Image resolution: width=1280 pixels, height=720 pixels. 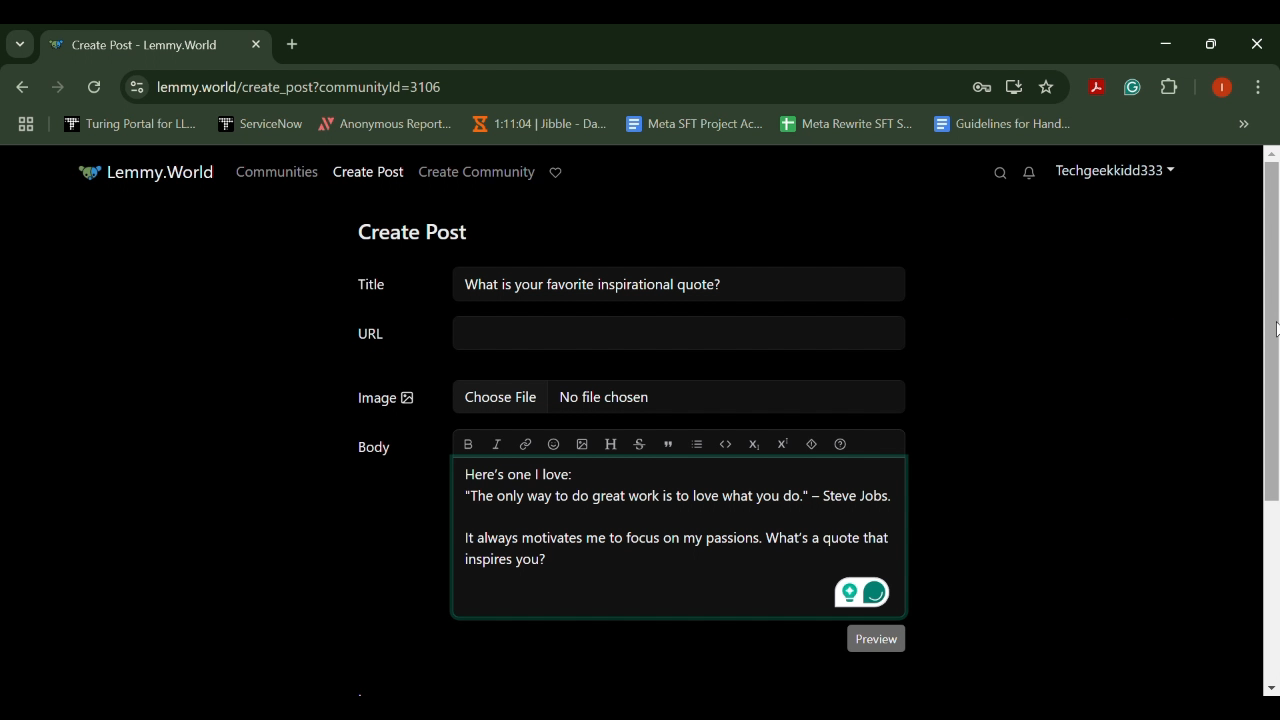 I want to click on Hidden bookmarks, so click(x=1246, y=125).